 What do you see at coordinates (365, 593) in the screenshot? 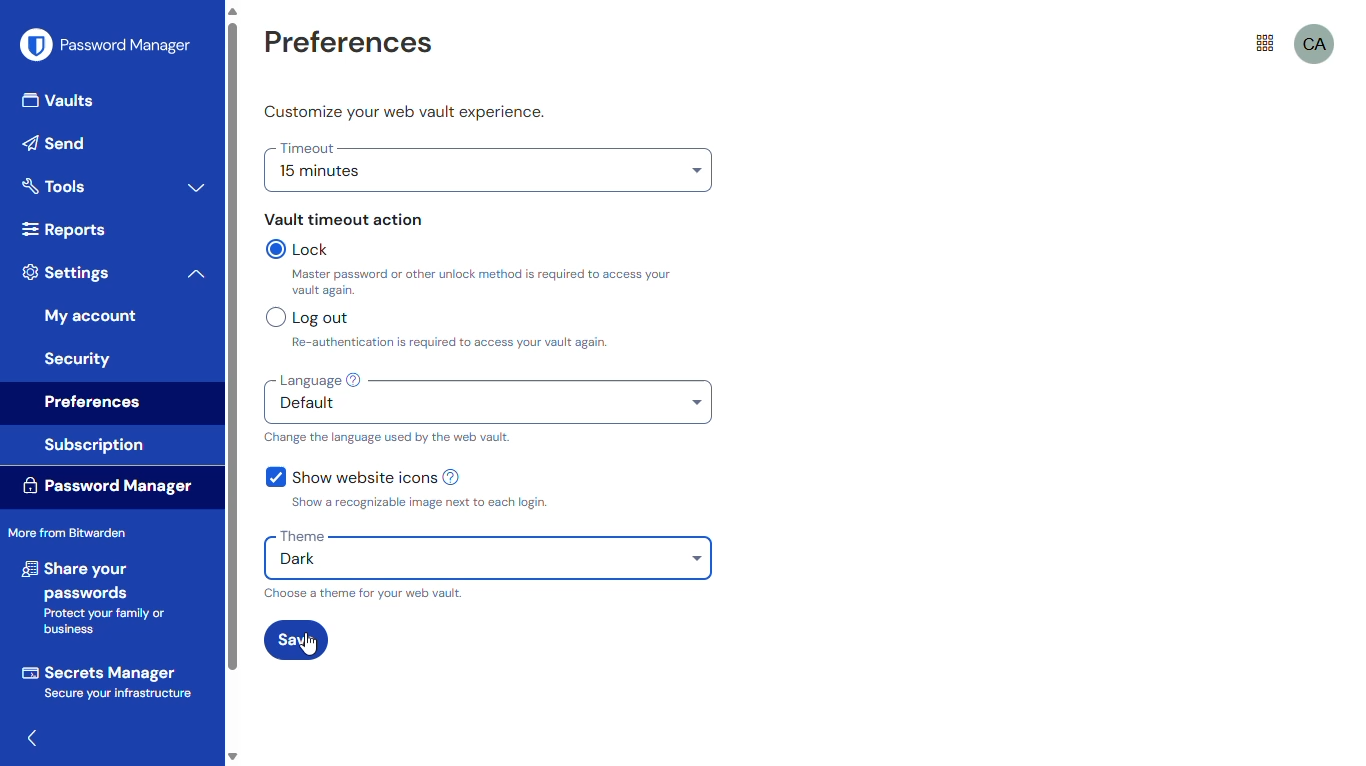
I see `choose a theme for your web vault` at bounding box center [365, 593].